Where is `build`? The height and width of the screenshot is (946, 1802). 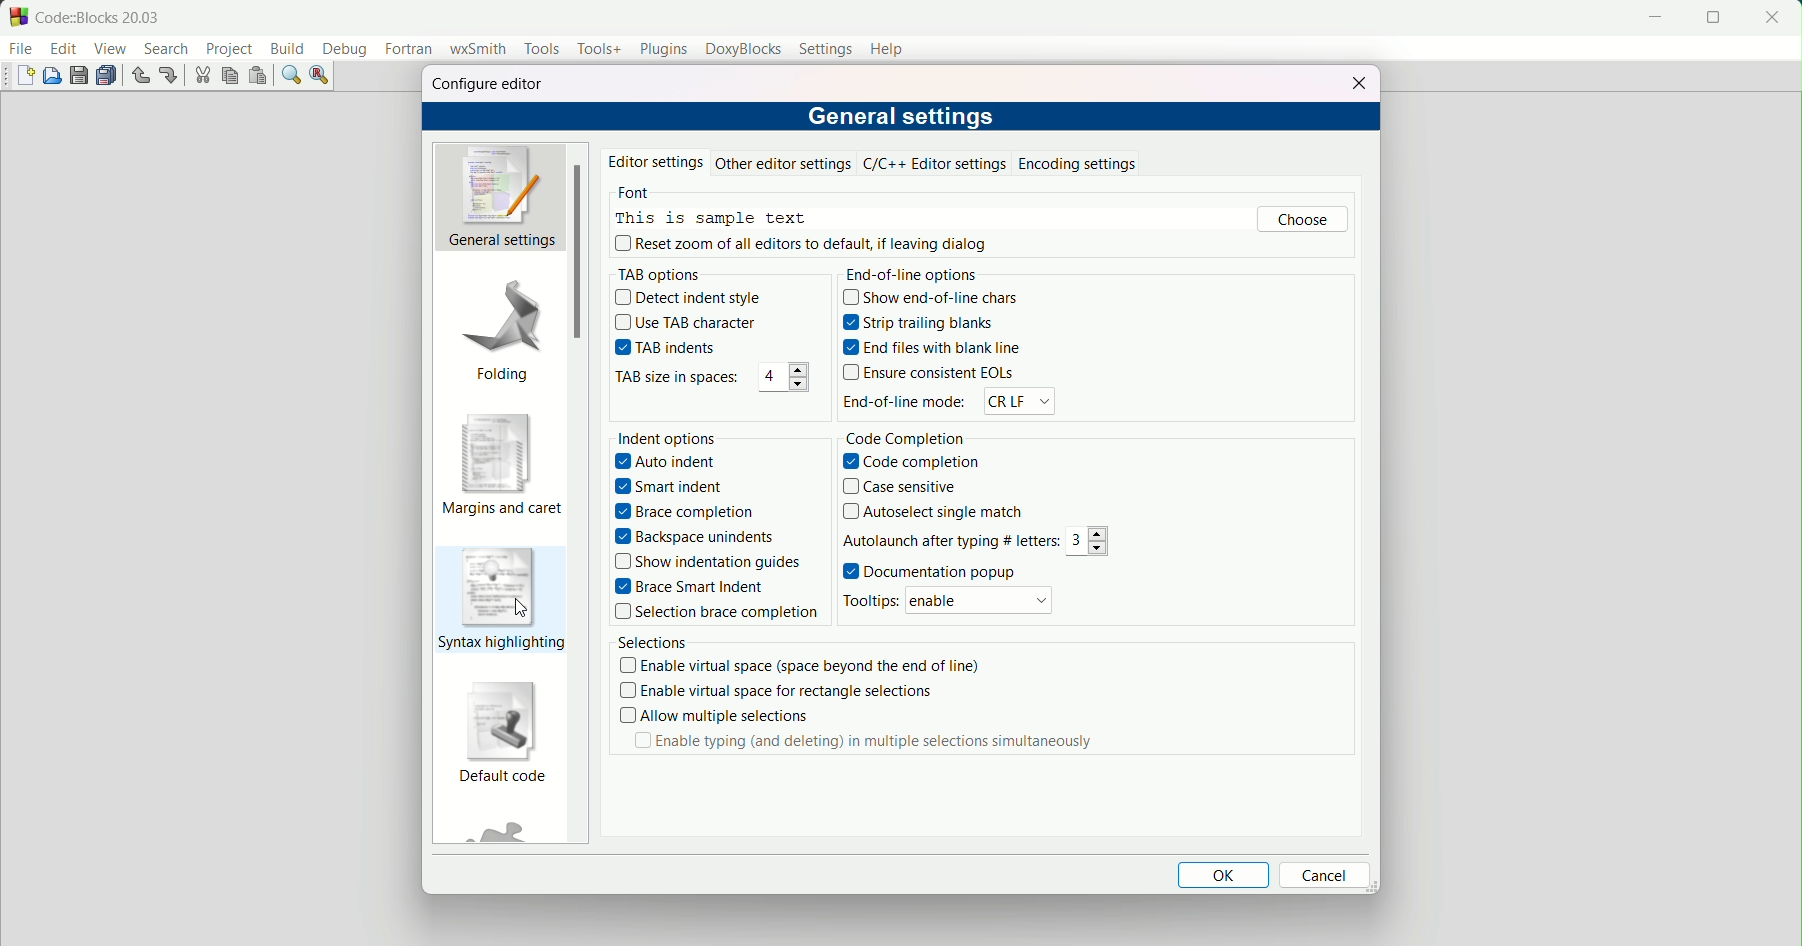 build is located at coordinates (288, 48).